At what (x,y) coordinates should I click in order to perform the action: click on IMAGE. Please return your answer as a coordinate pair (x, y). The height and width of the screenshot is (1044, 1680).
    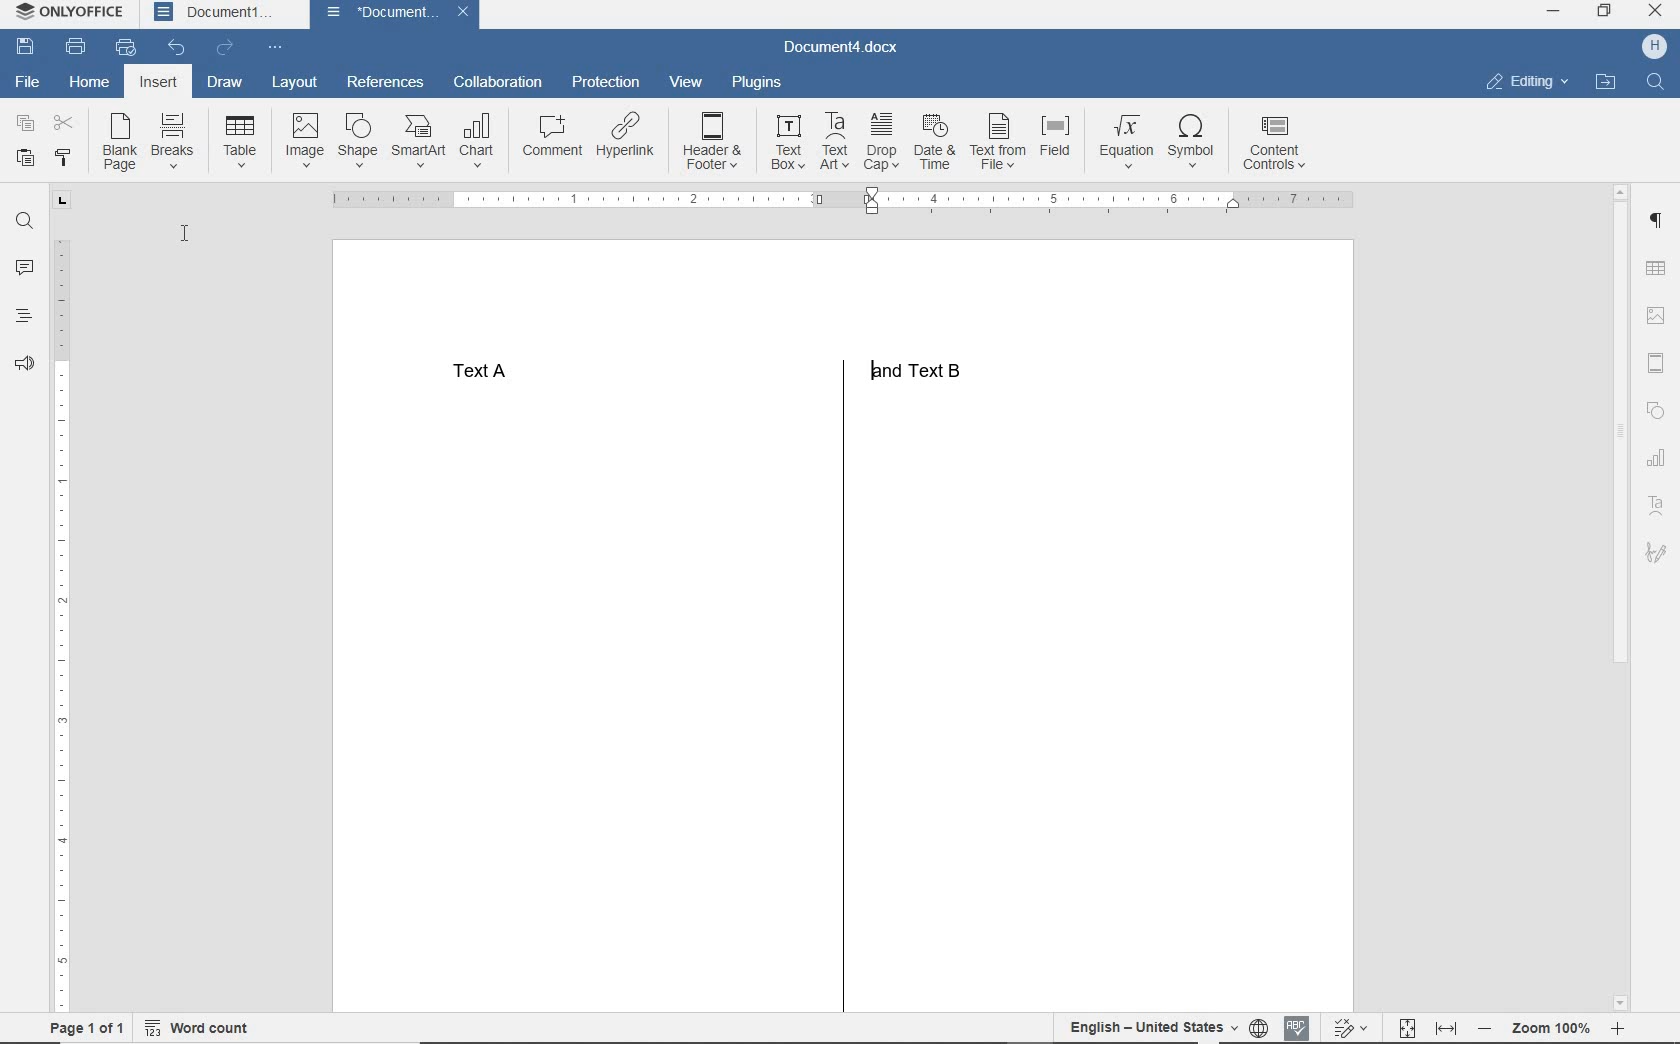
    Looking at the image, I should click on (1655, 317).